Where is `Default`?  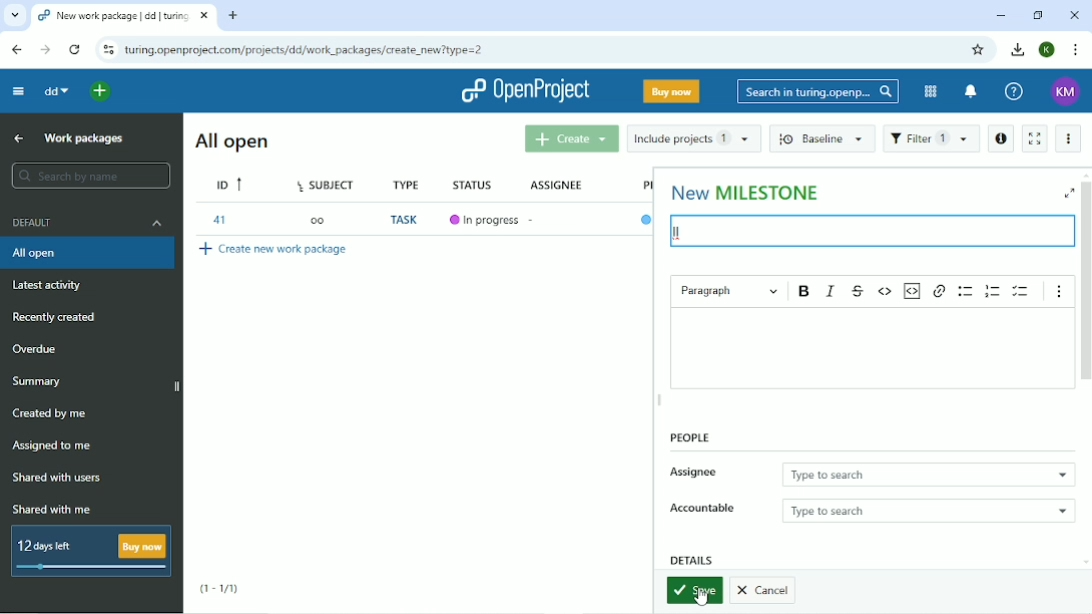 Default is located at coordinates (88, 222).